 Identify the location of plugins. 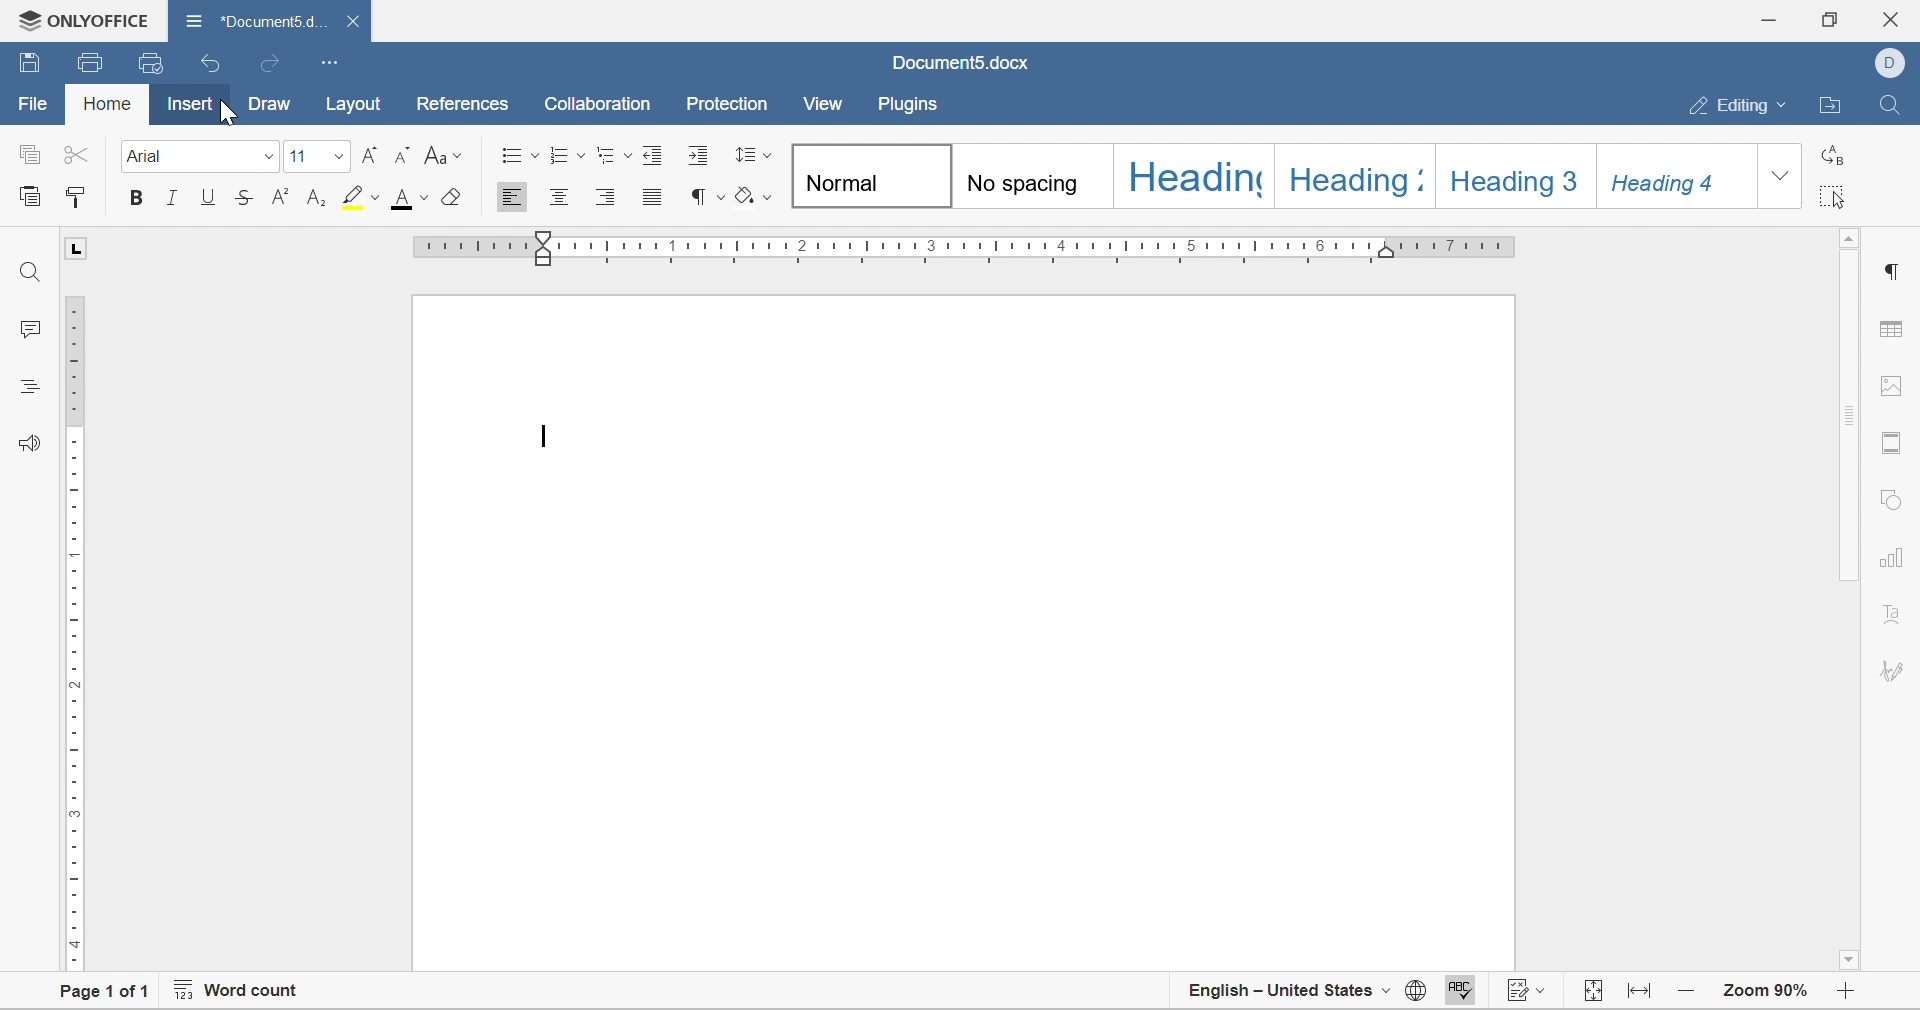
(910, 108).